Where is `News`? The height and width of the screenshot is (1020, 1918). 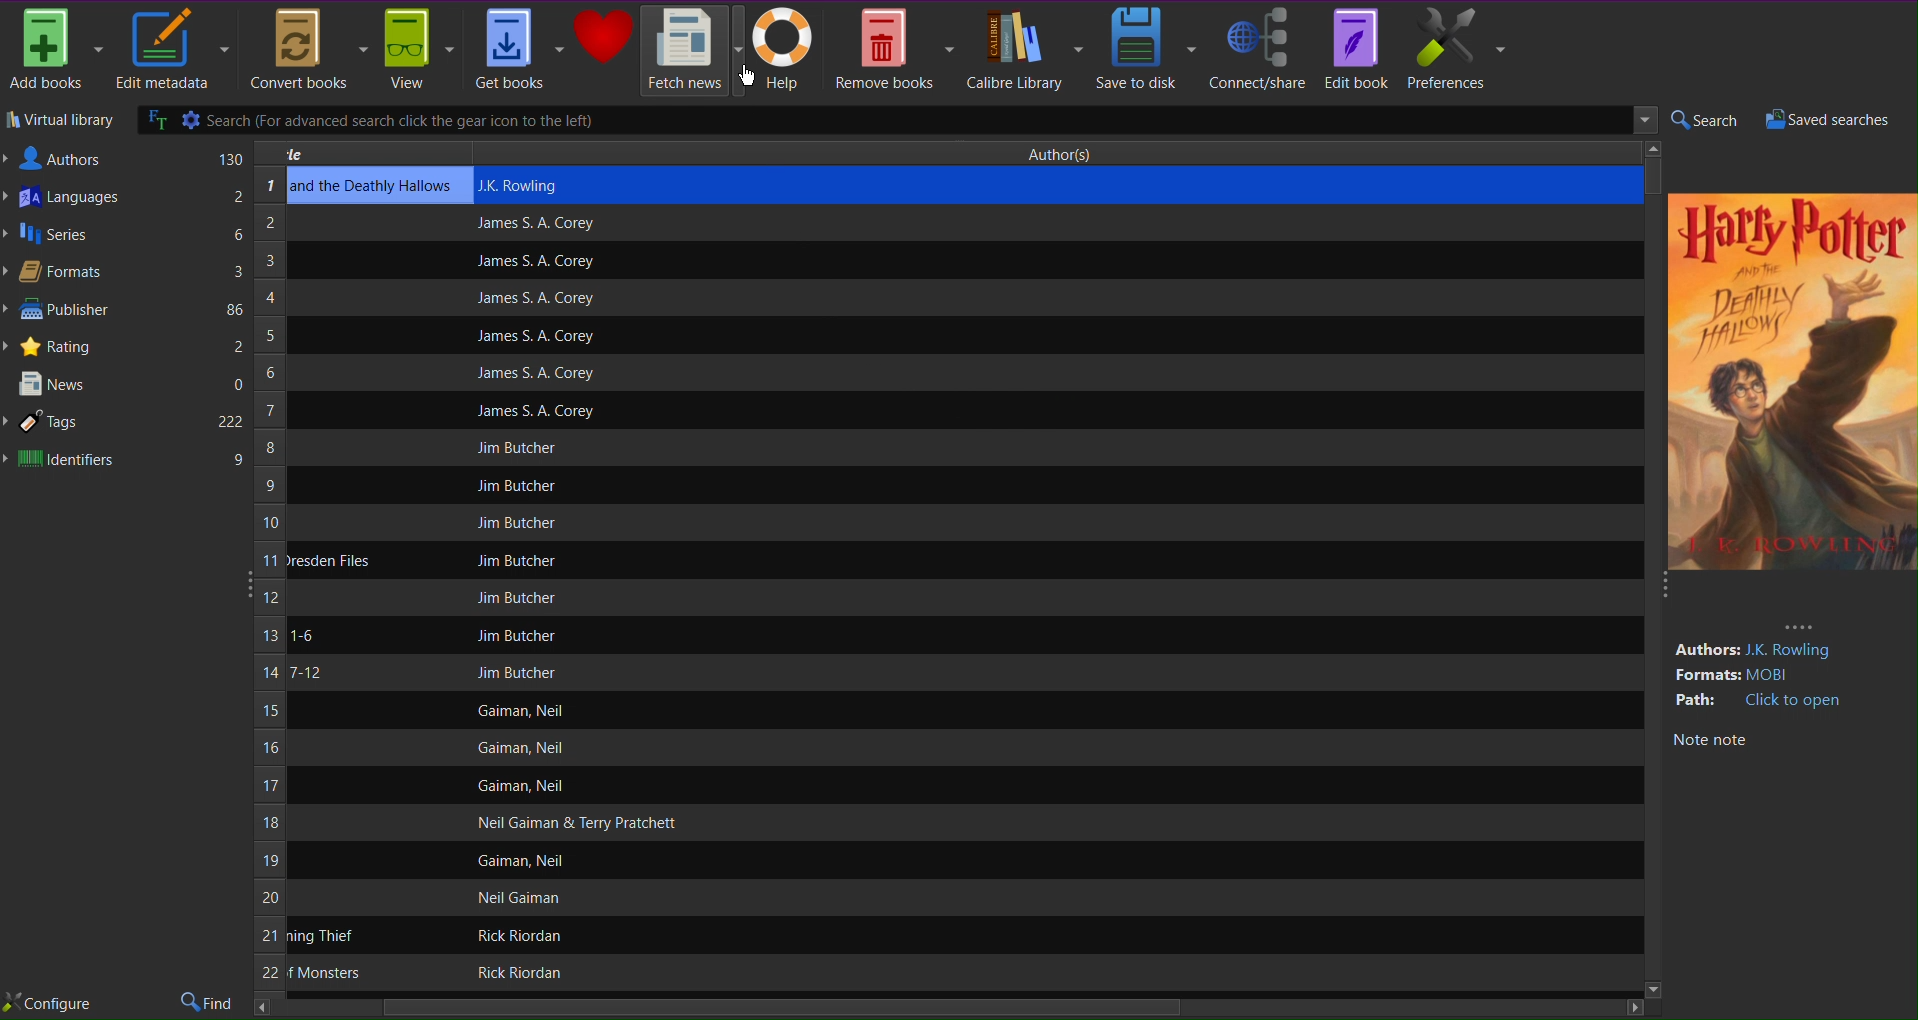 News is located at coordinates (126, 386).